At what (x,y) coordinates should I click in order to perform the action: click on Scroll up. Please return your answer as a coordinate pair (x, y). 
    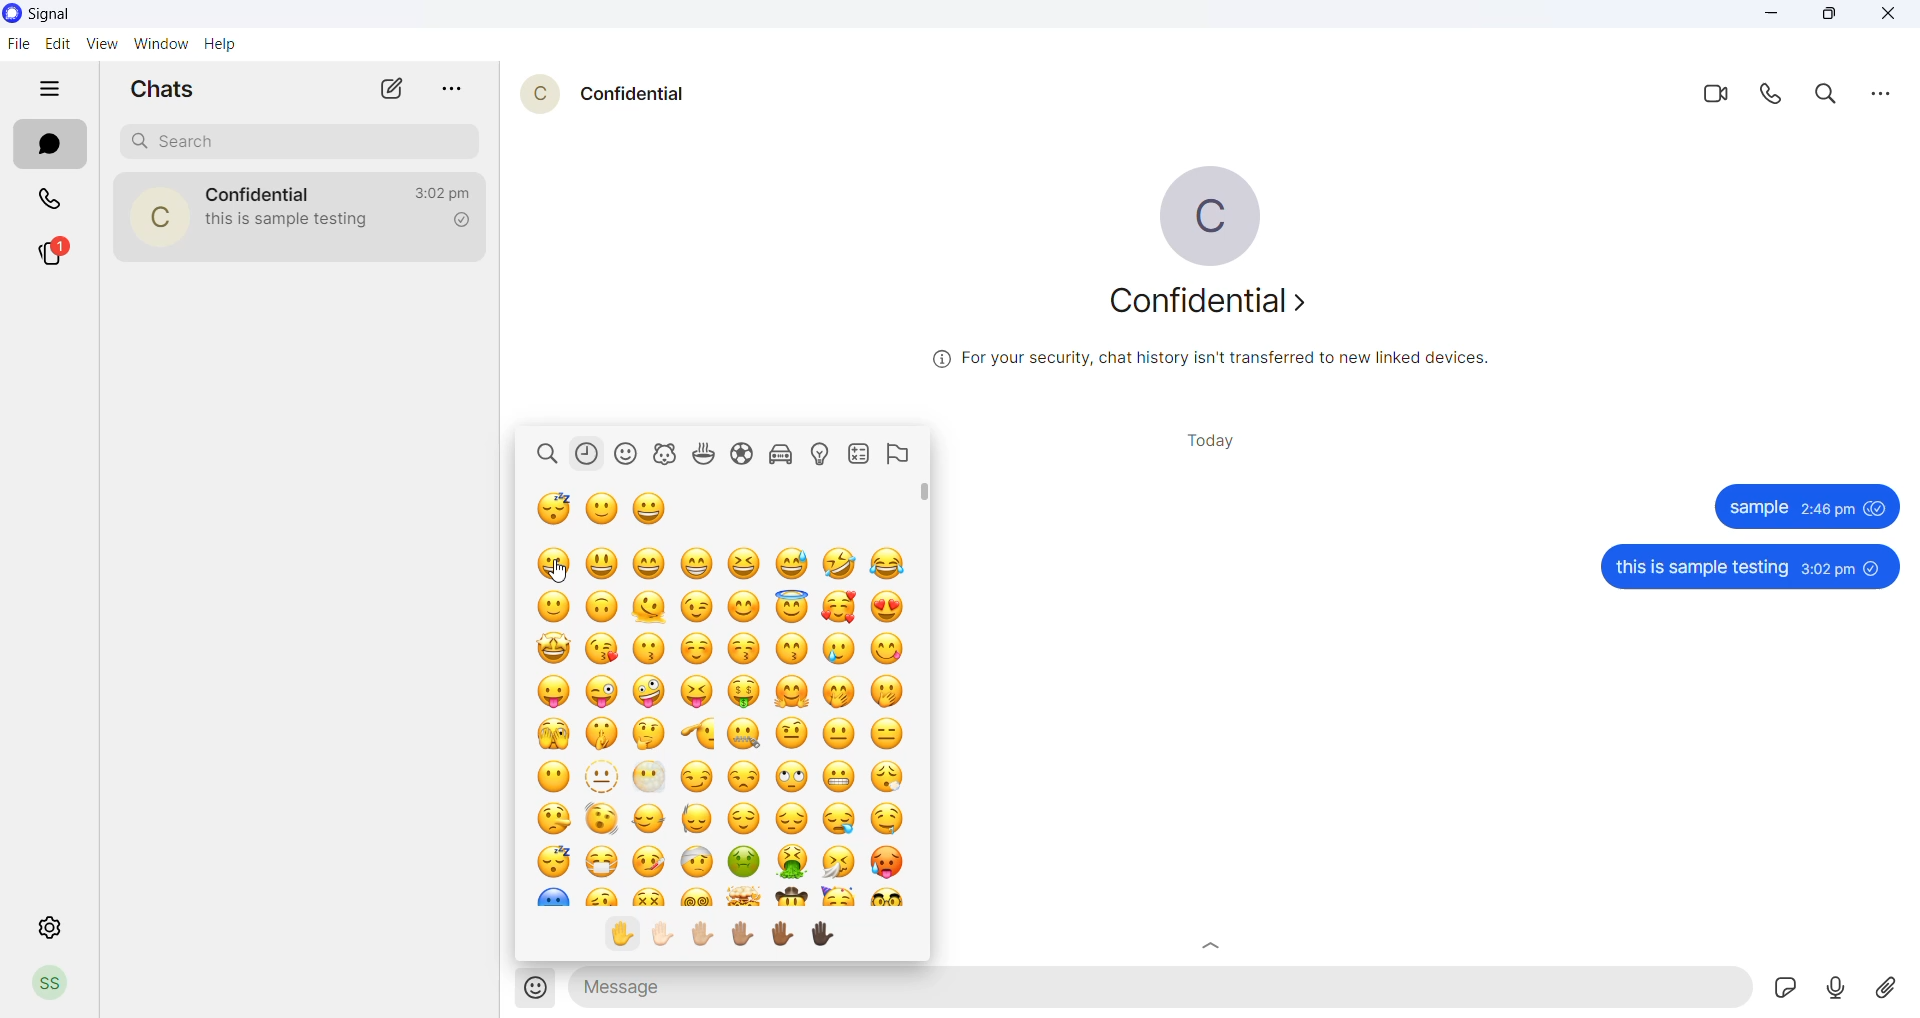
    Looking at the image, I should click on (1214, 945).